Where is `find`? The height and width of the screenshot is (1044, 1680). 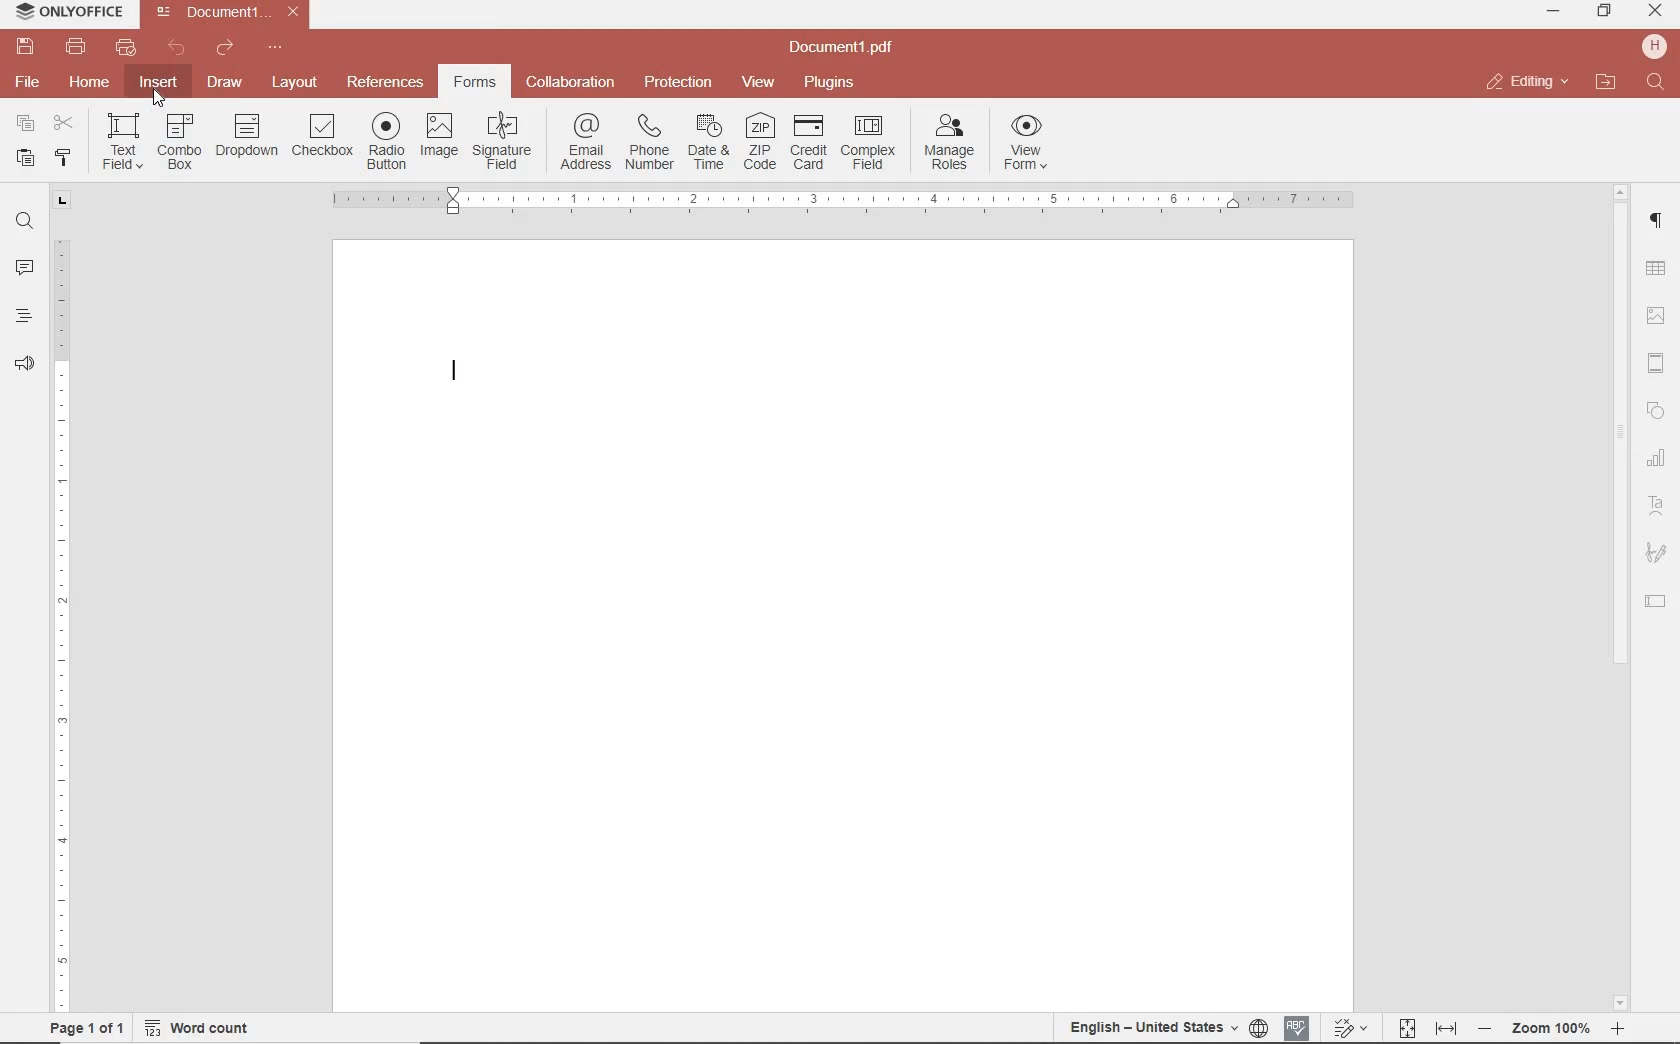
find is located at coordinates (24, 219).